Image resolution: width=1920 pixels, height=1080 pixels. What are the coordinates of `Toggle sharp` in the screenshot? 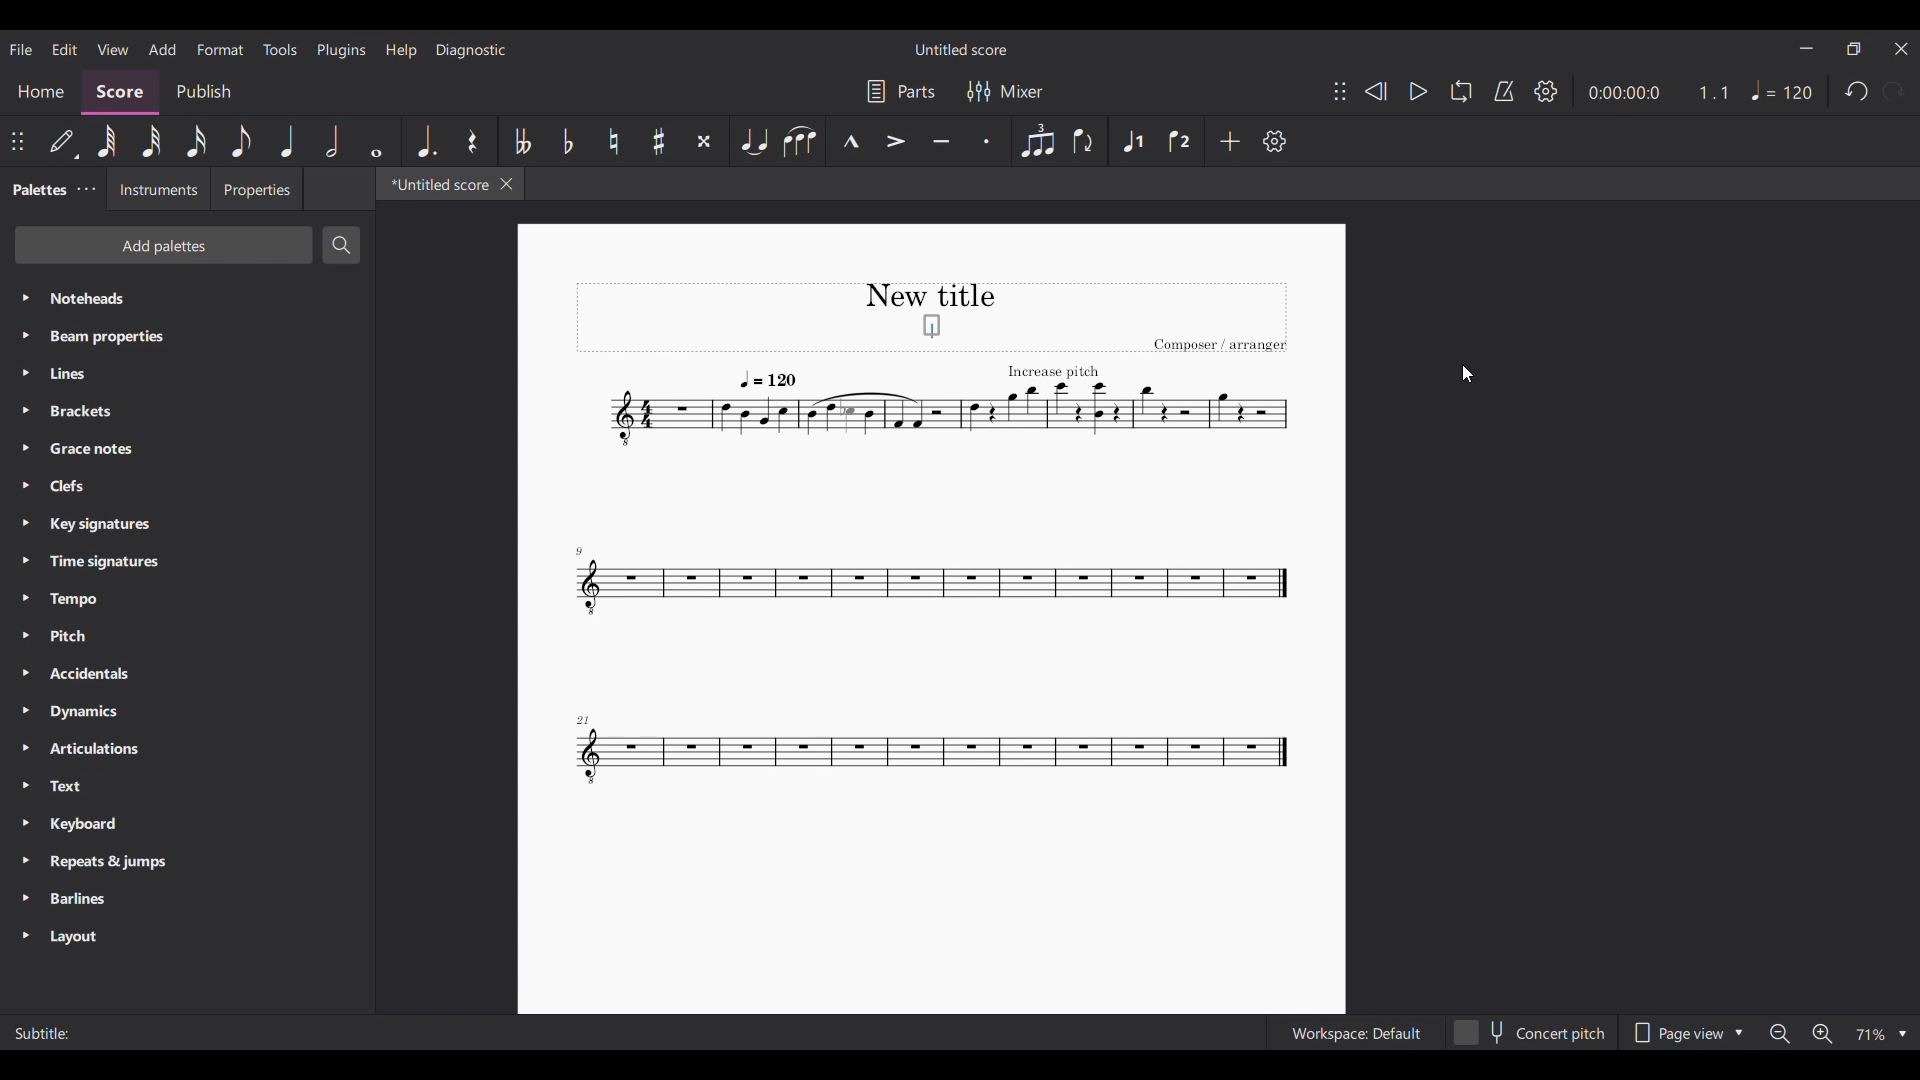 It's located at (659, 142).